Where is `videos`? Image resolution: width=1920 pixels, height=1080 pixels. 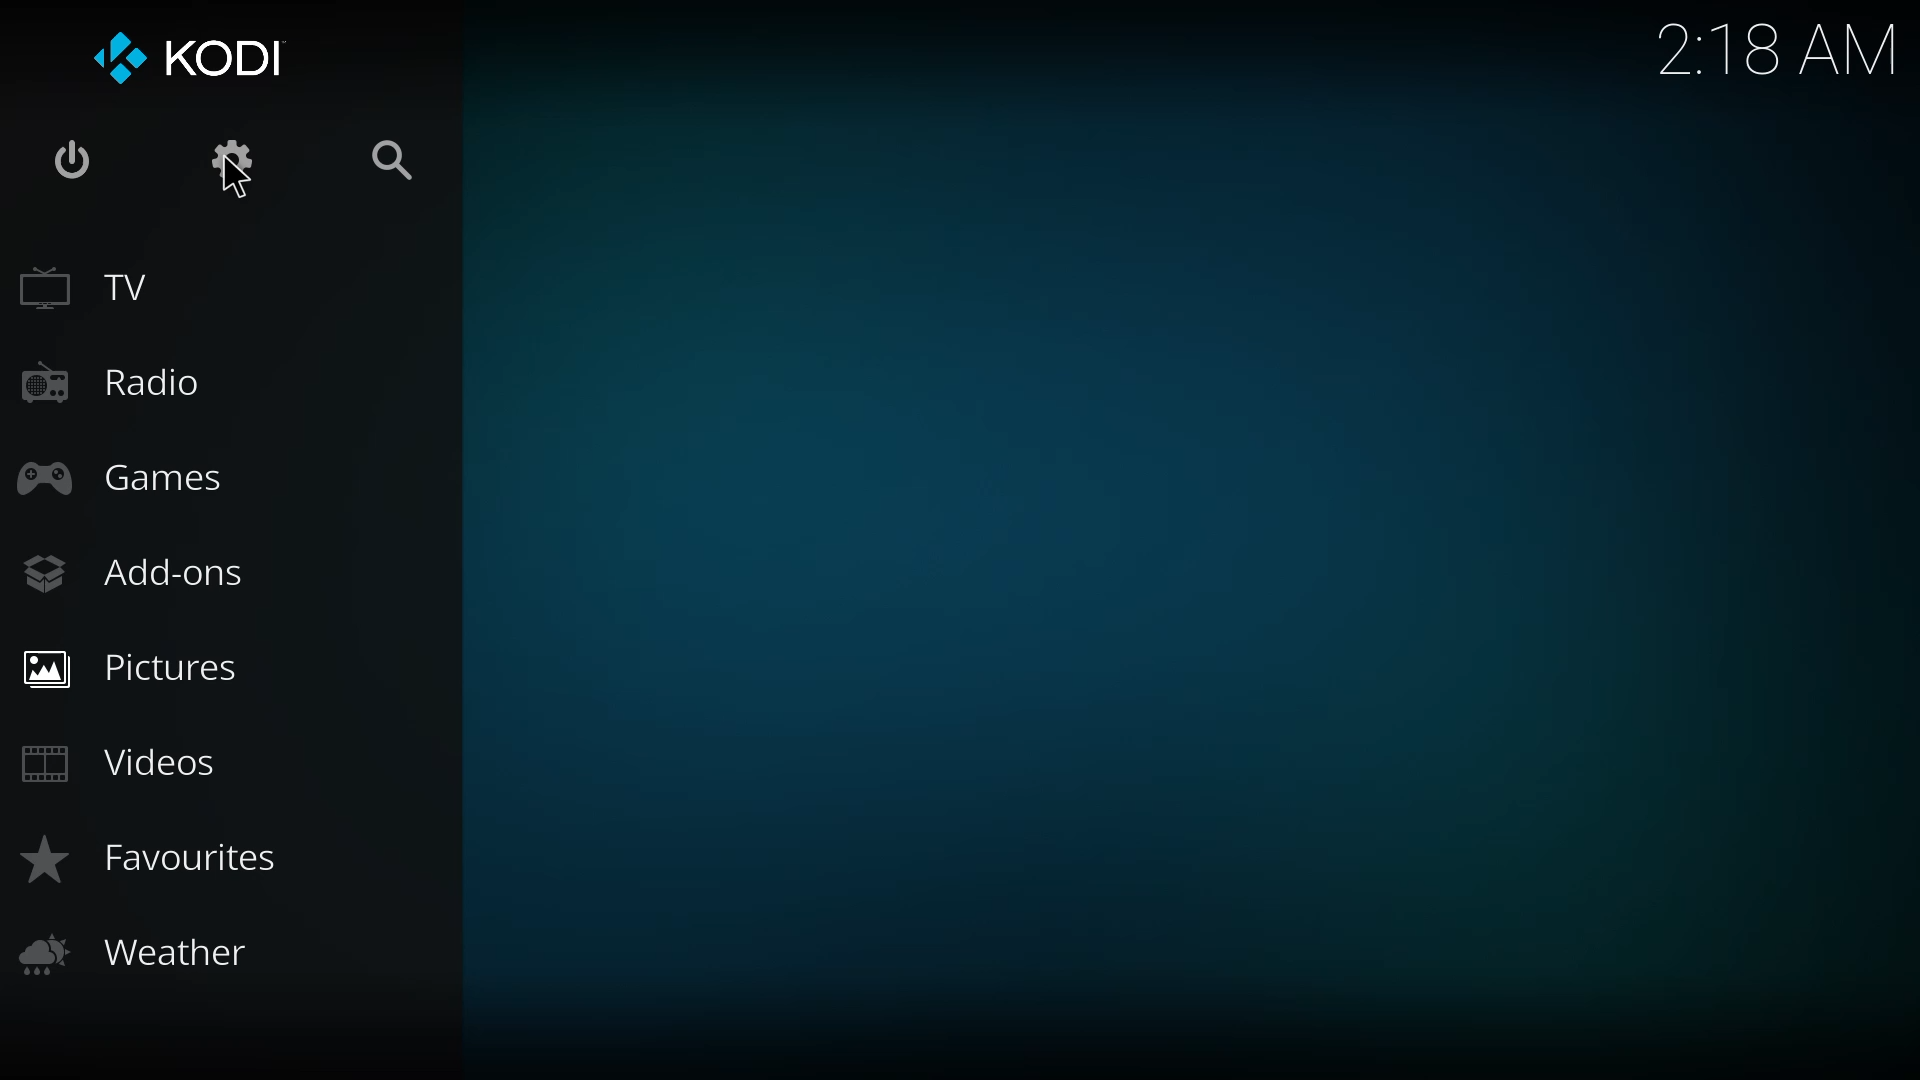
videos is located at coordinates (124, 759).